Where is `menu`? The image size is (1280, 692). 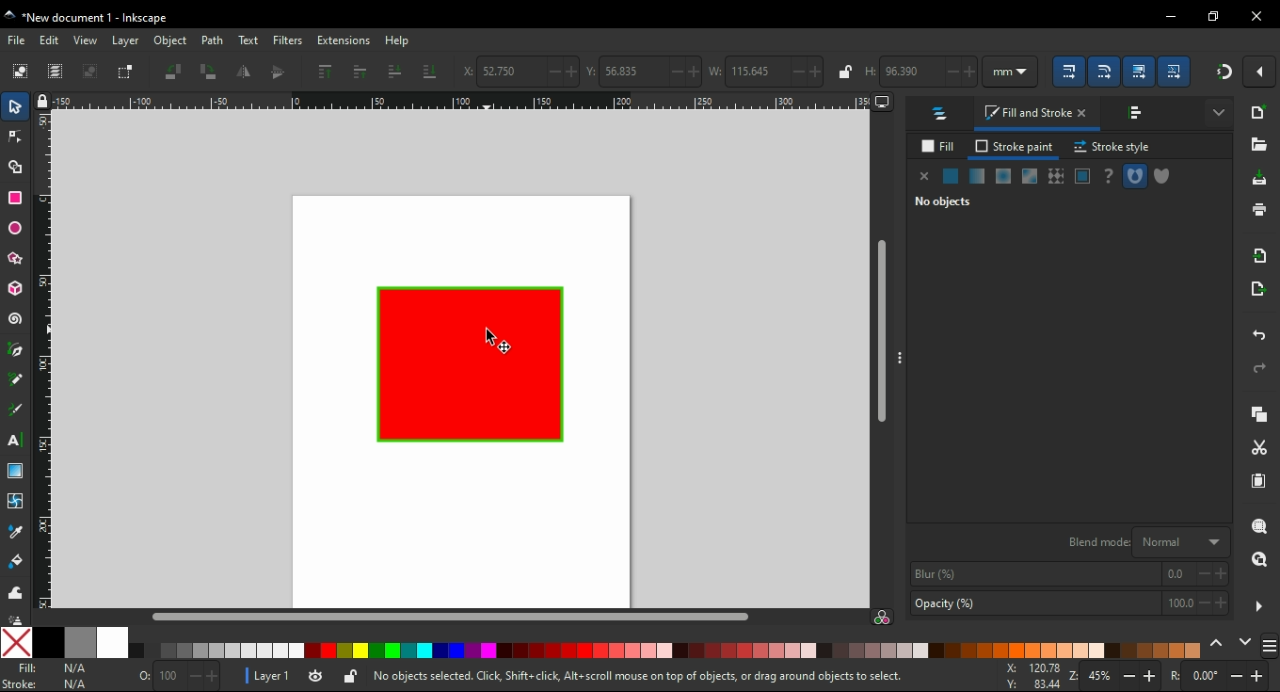 menu is located at coordinates (1270, 645).